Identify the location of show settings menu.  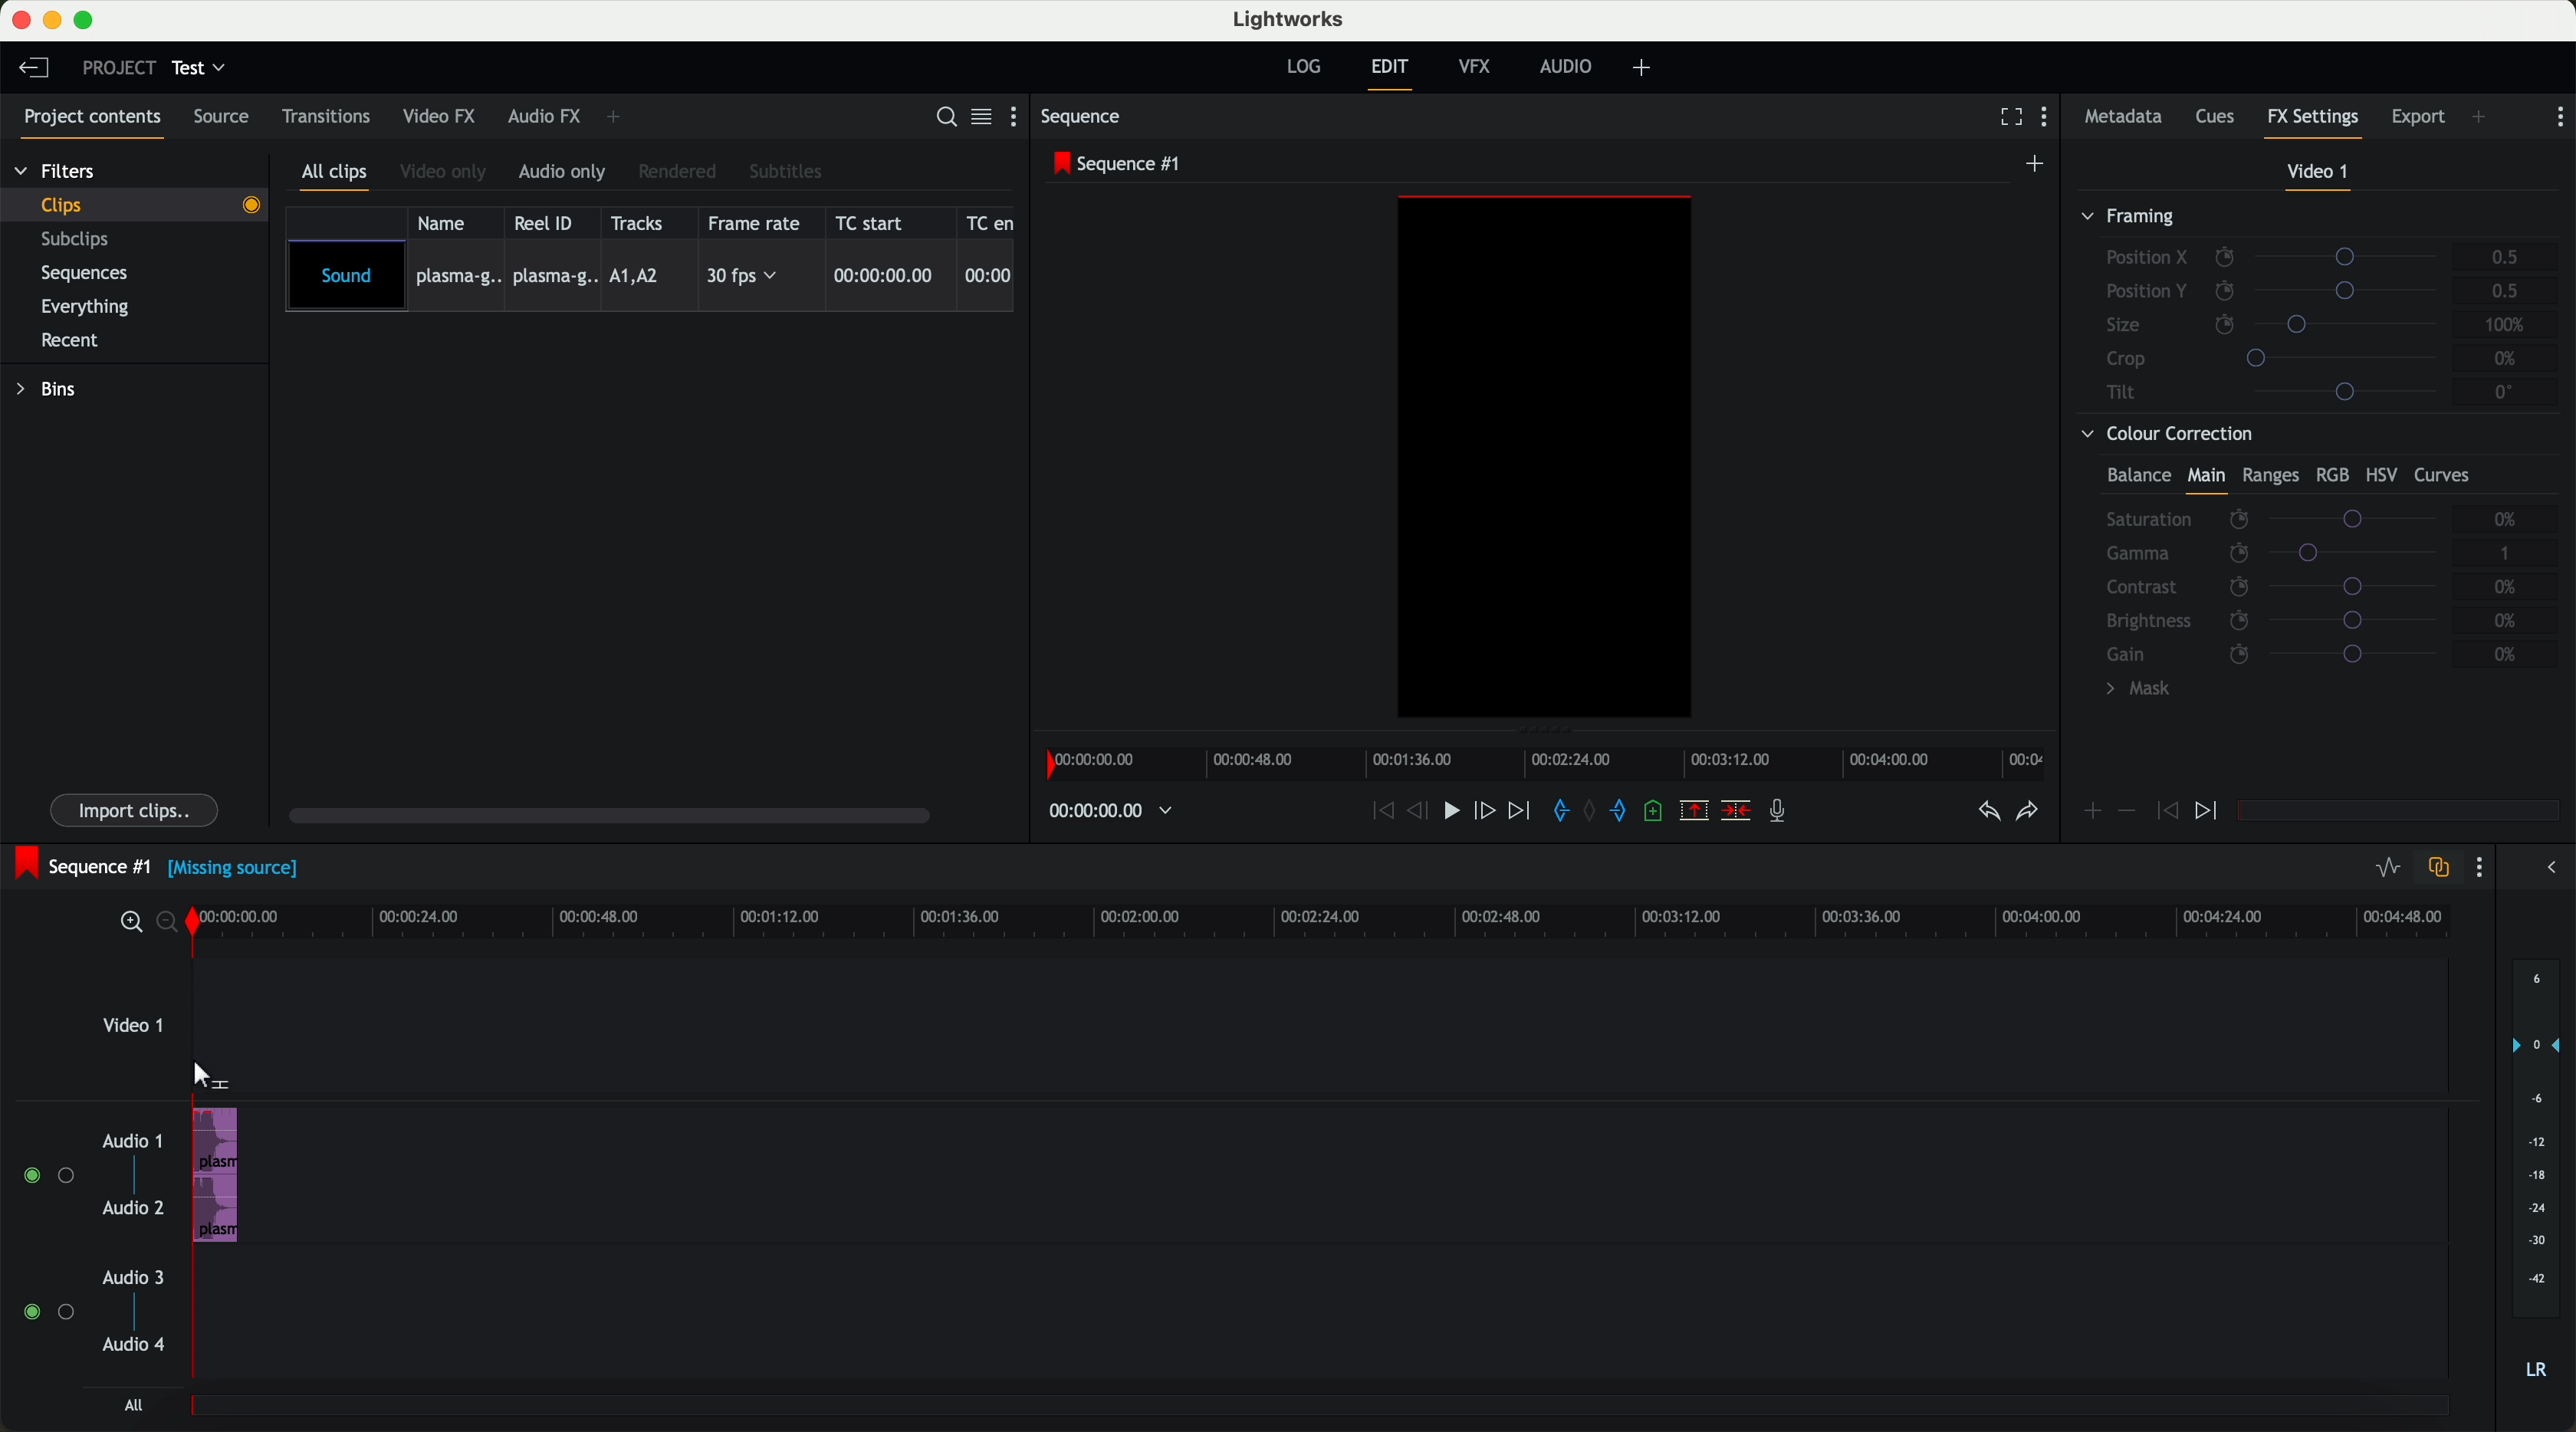
(1018, 120).